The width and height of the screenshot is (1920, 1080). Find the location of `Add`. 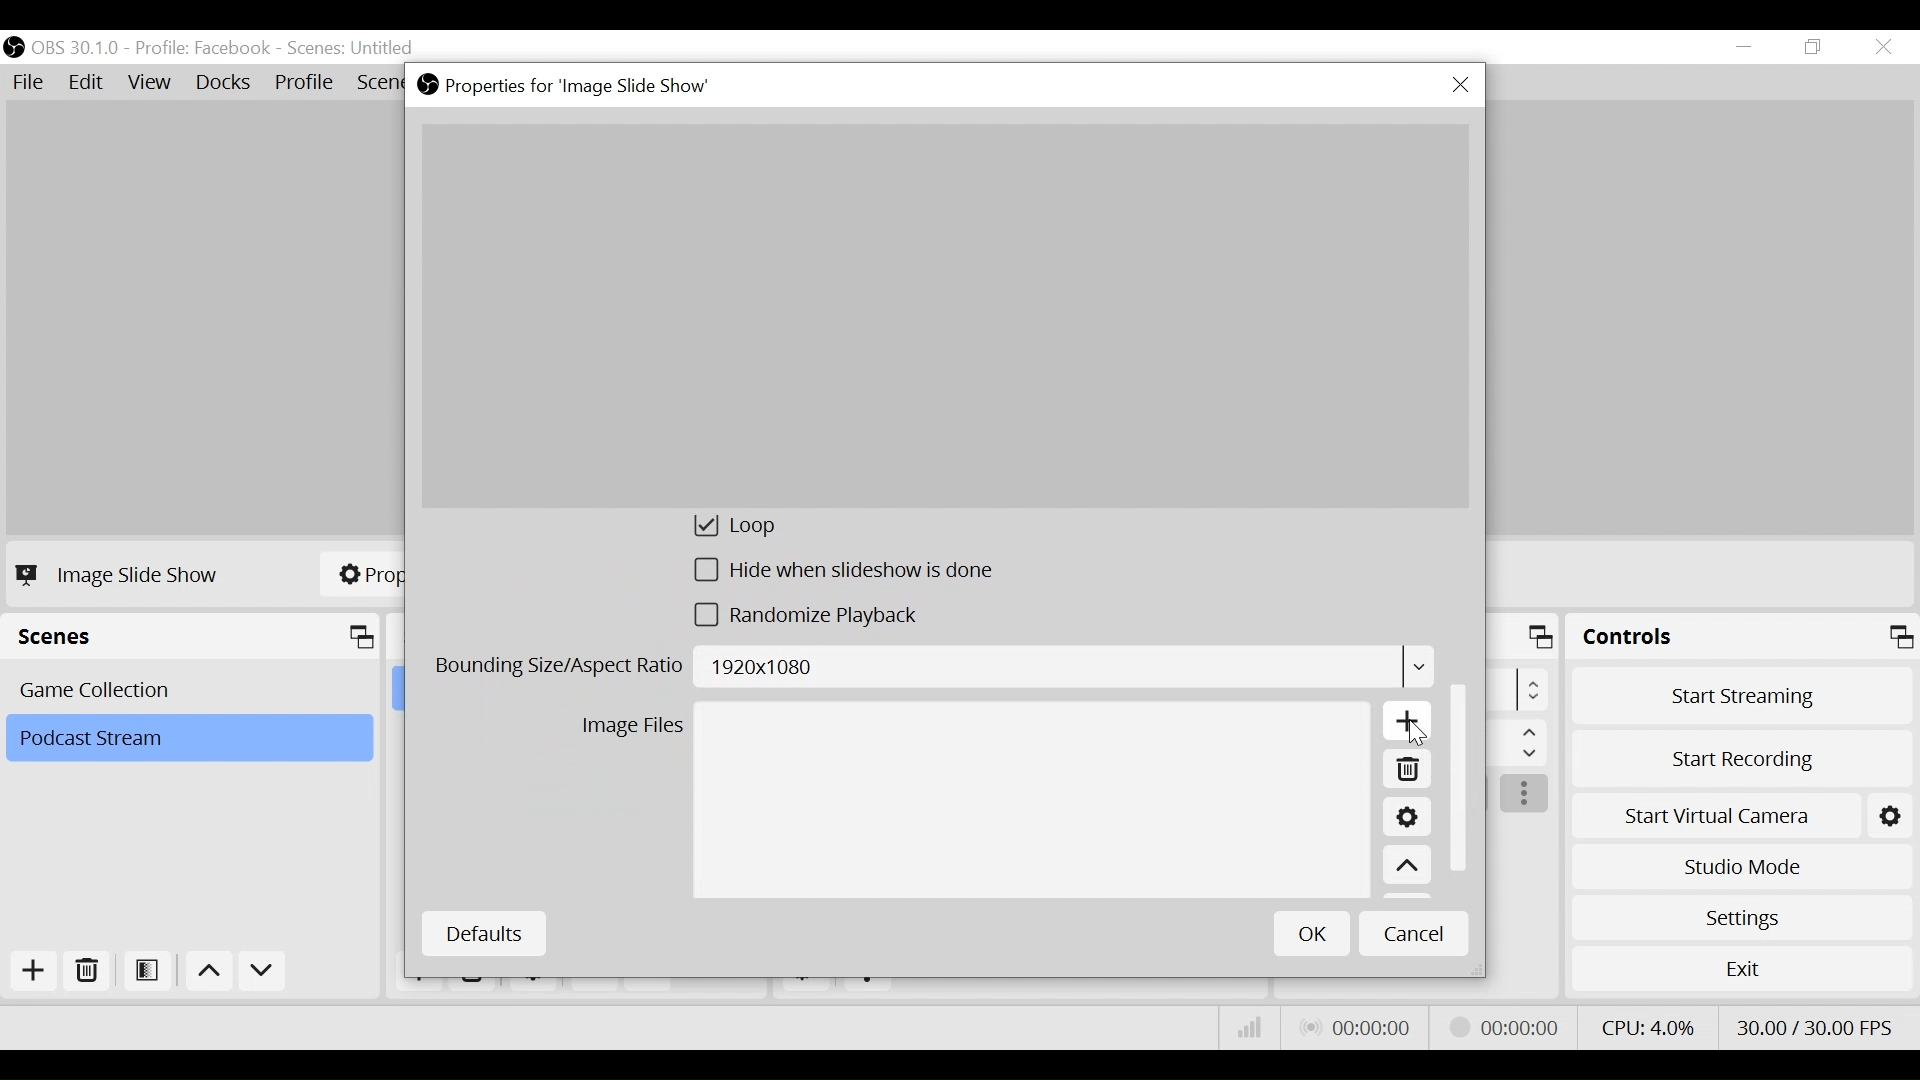

Add is located at coordinates (1408, 725).